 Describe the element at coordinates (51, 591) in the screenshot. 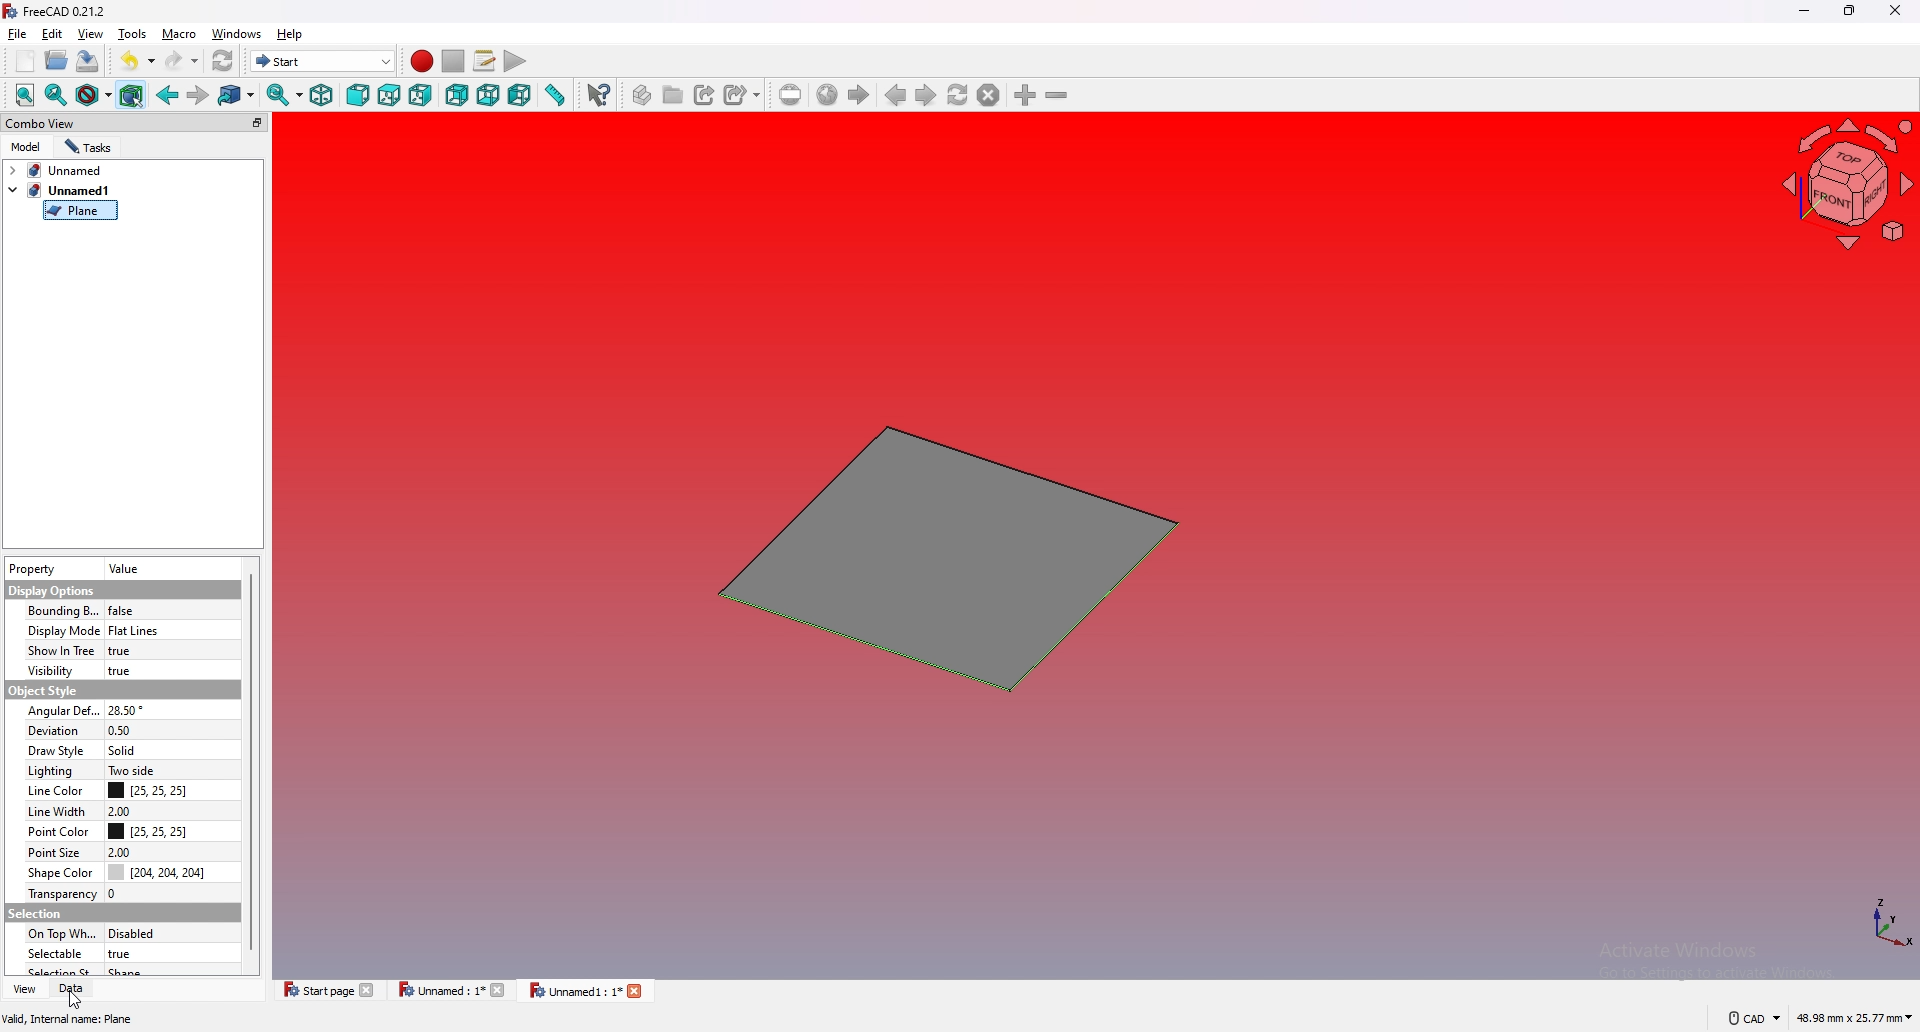

I see `display options` at that location.